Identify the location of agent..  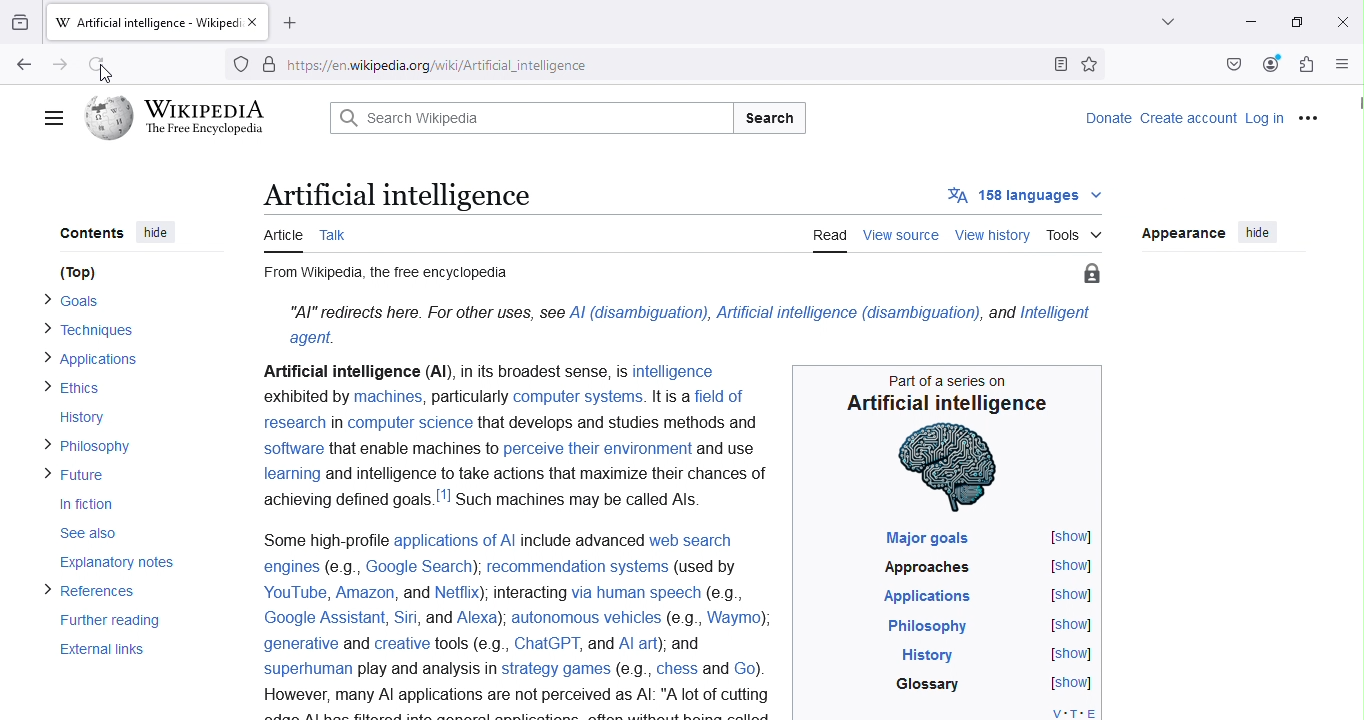
(320, 337).